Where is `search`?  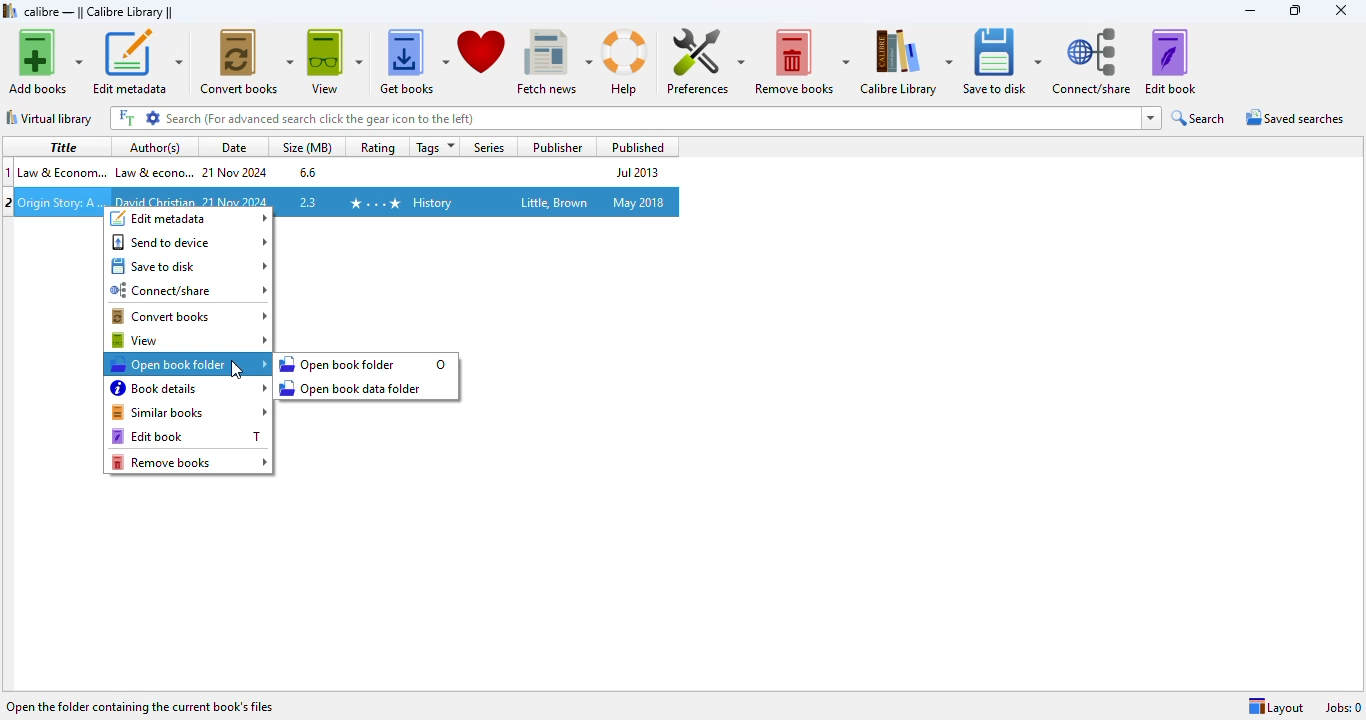 search is located at coordinates (1199, 119).